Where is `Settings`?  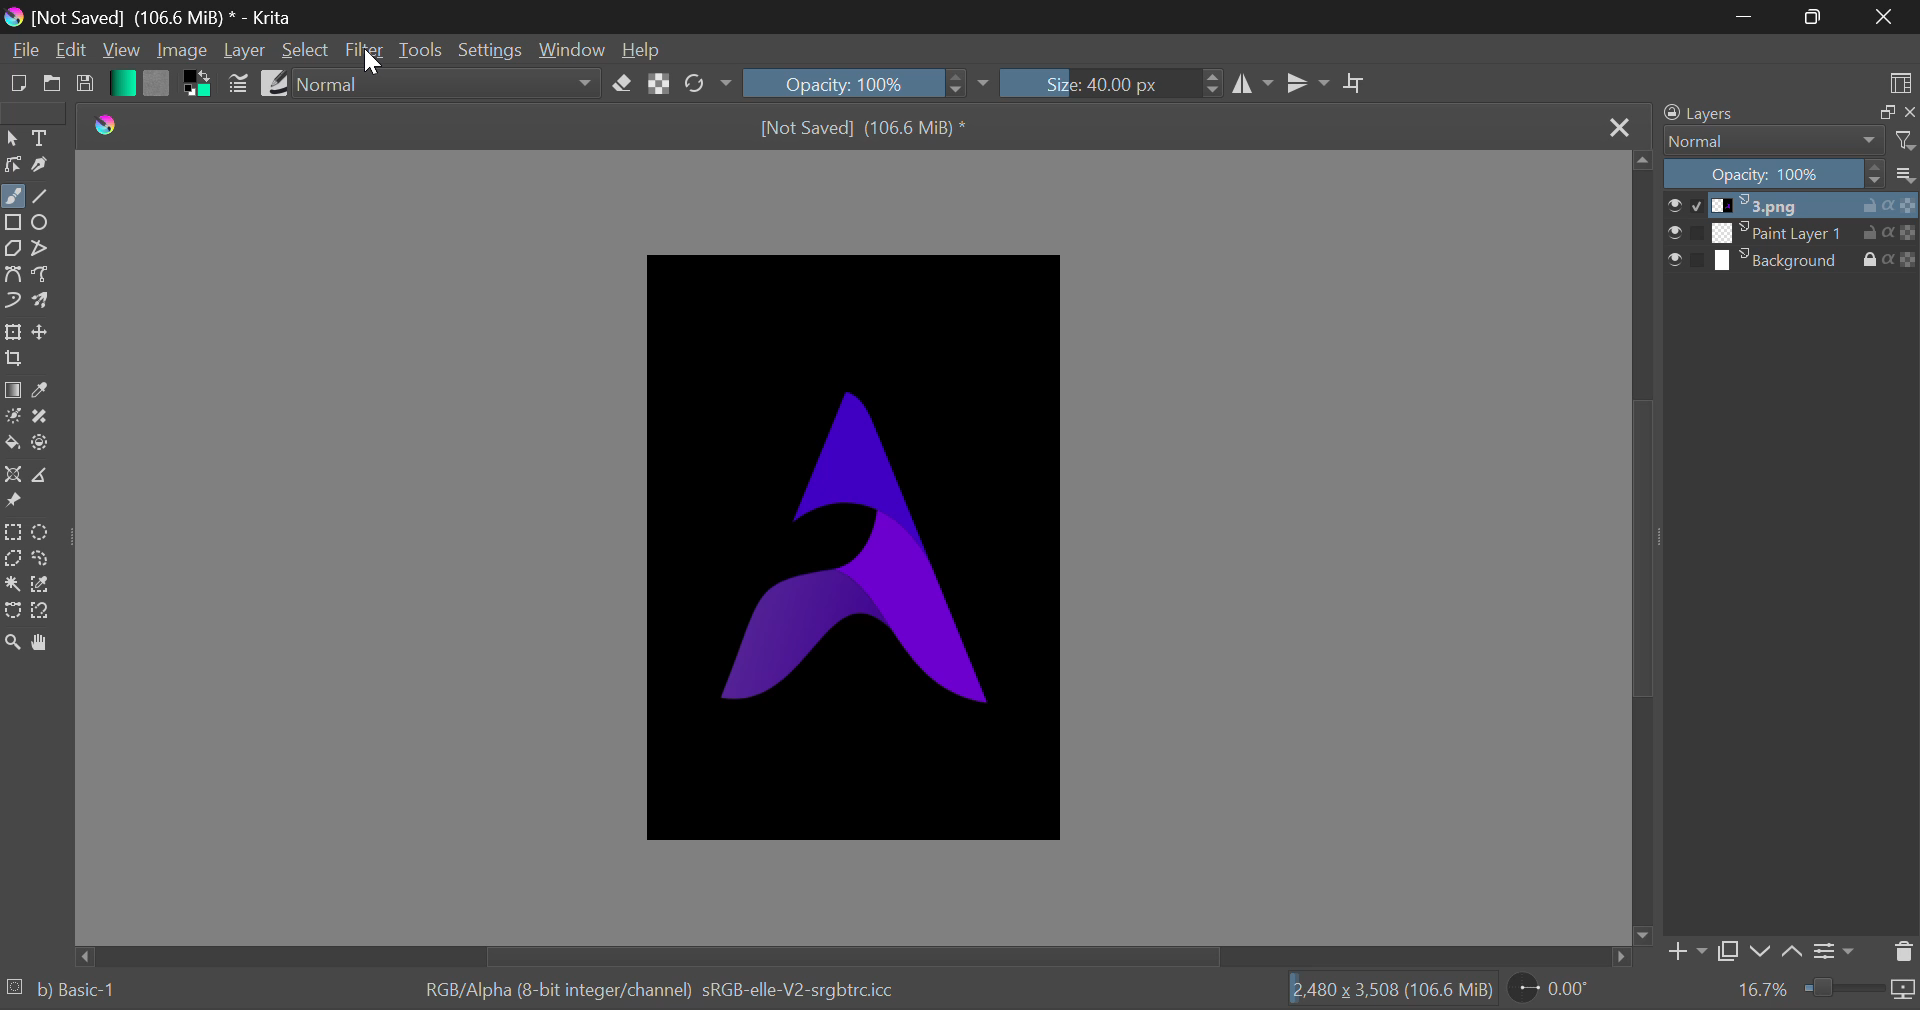
Settings is located at coordinates (491, 50).